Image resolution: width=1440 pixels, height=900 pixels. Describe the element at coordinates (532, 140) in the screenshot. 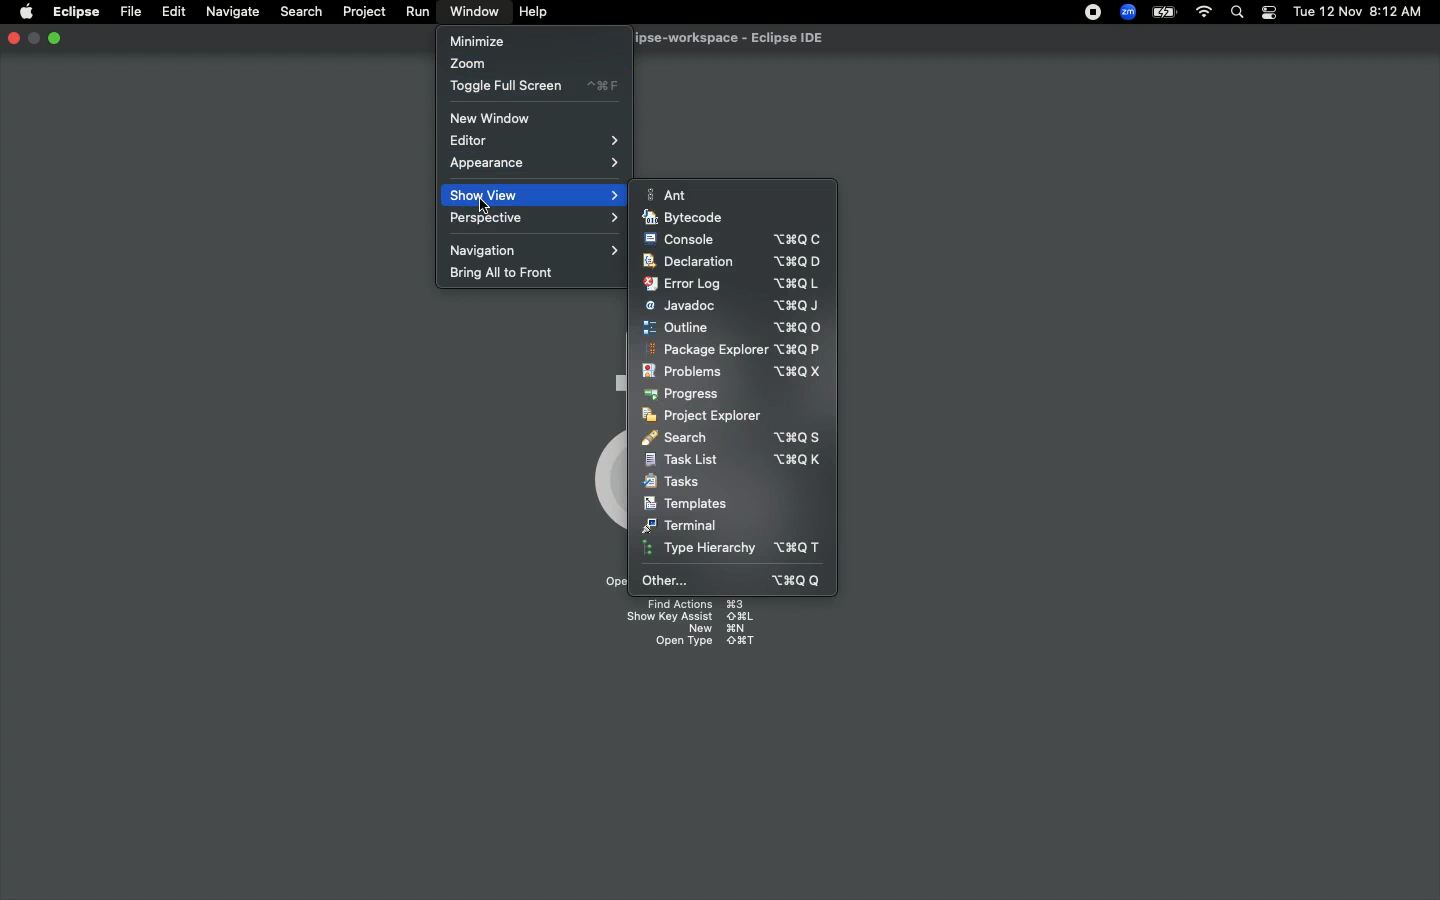

I see `Editor` at that location.